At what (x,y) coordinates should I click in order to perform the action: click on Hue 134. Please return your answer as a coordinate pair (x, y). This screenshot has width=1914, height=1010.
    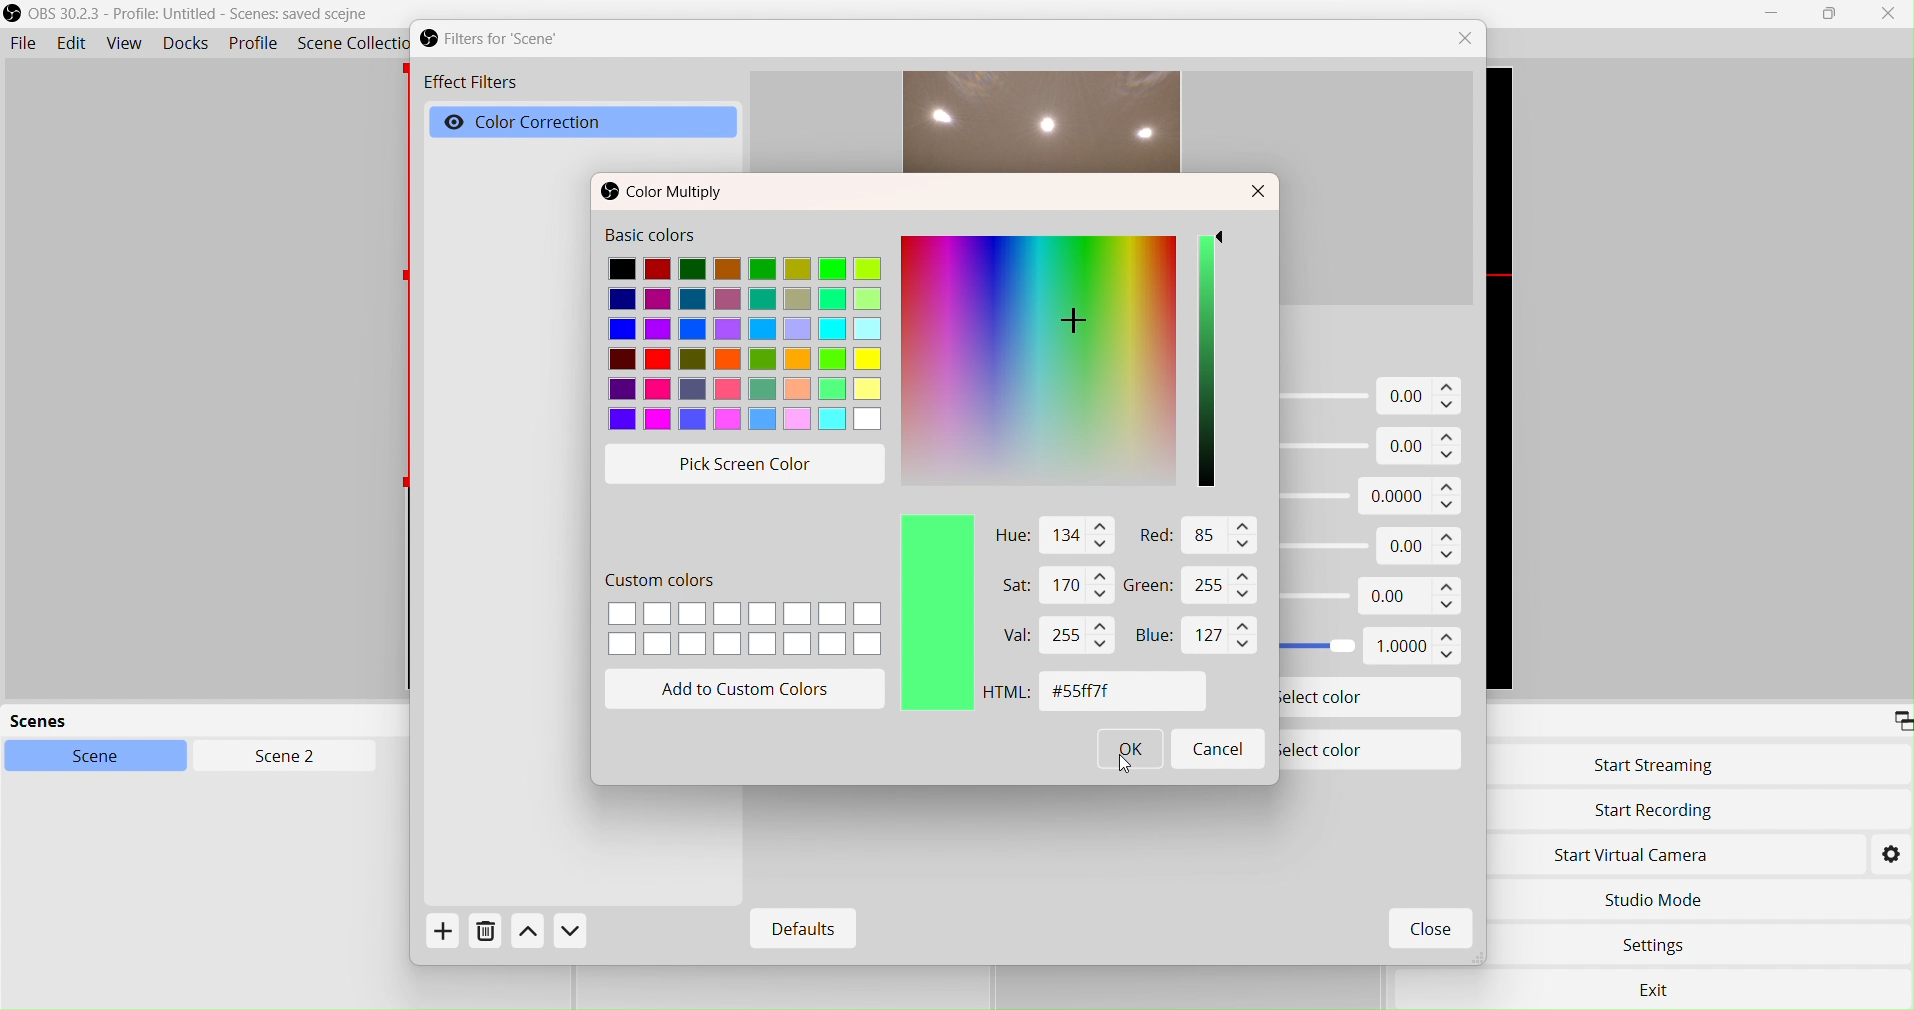
    Looking at the image, I should click on (1049, 535).